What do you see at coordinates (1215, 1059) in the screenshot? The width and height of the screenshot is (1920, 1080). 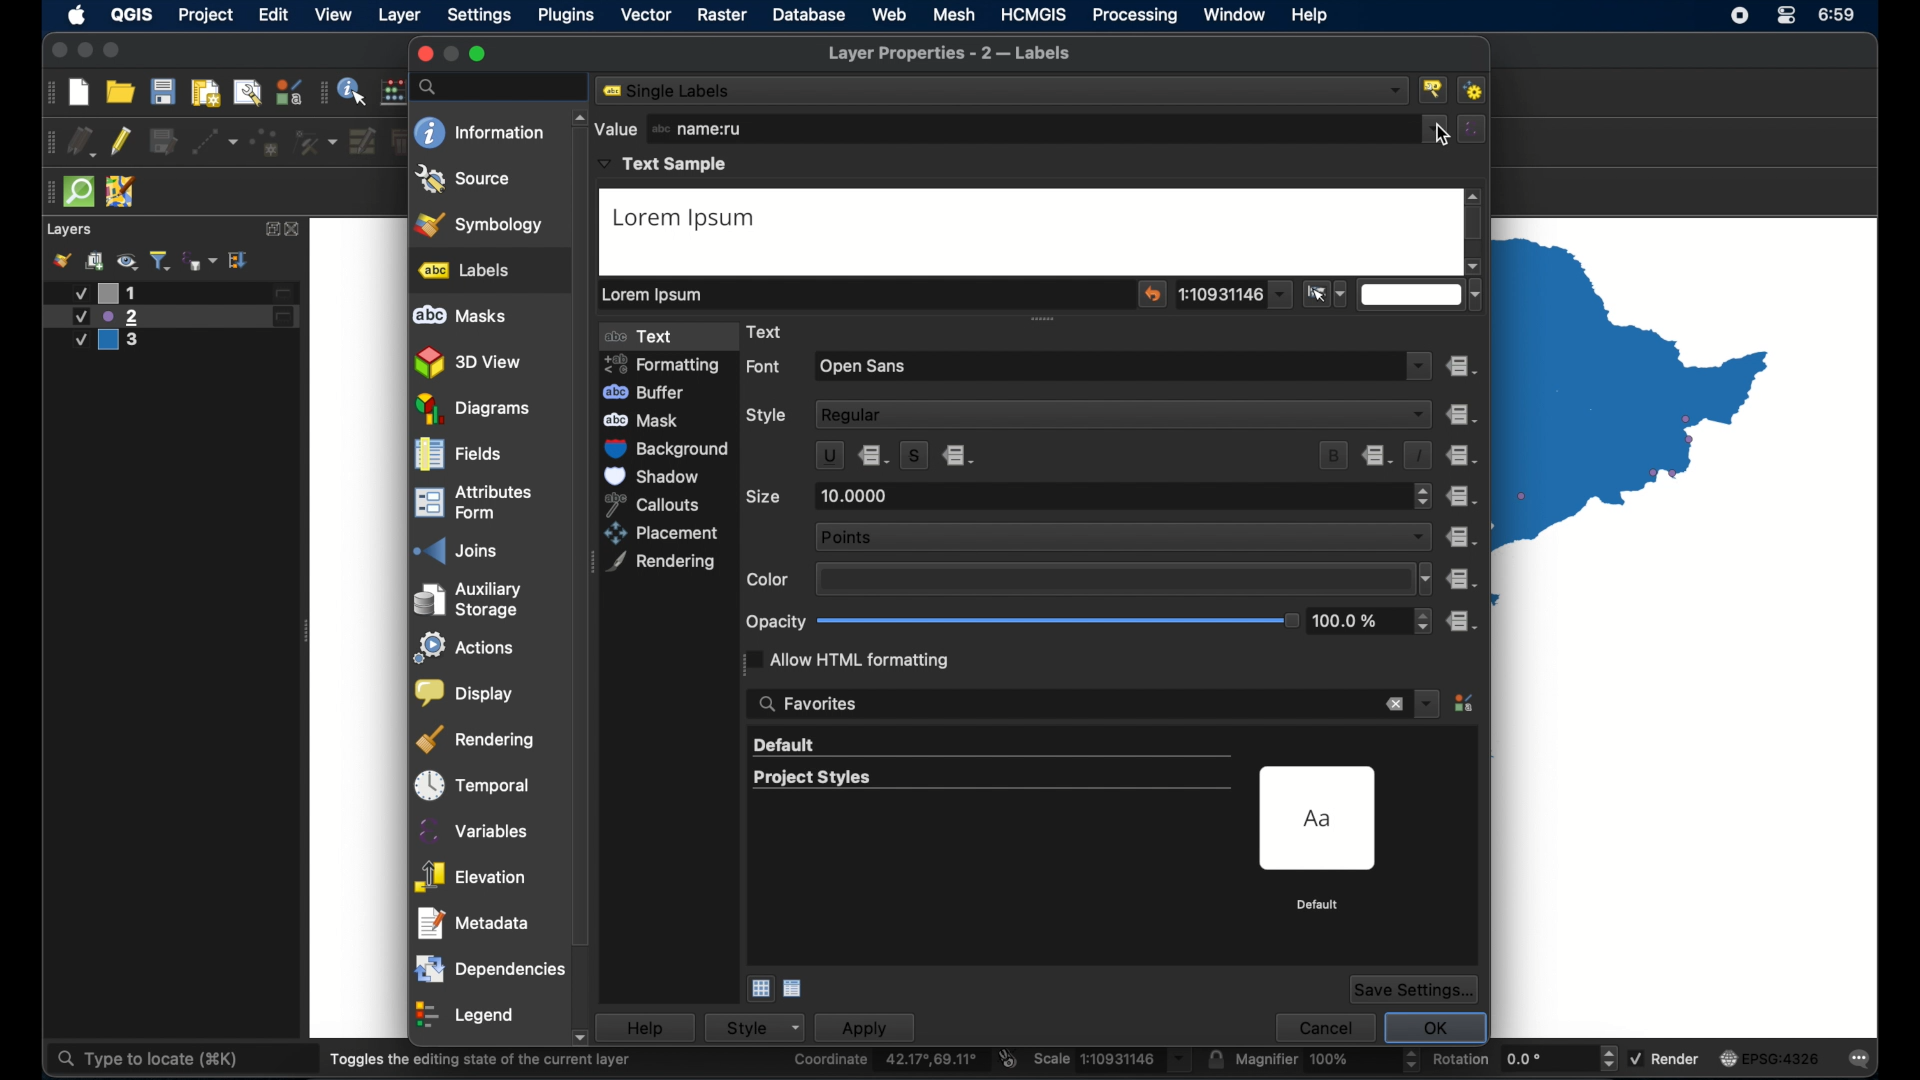 I see `lock scale` at bounding box center [1215, 1059].